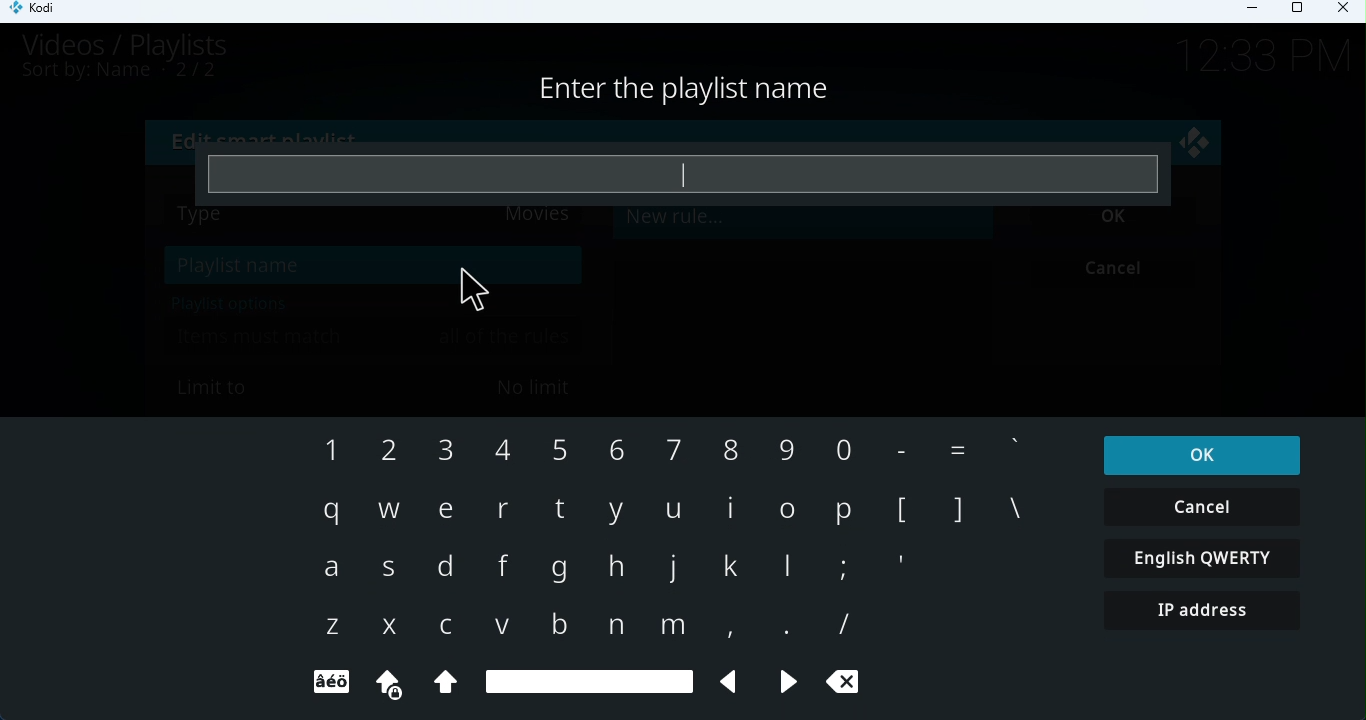  Describe the element at coordinates (1199, 454) in the screenshot. I see `OK` at that location.